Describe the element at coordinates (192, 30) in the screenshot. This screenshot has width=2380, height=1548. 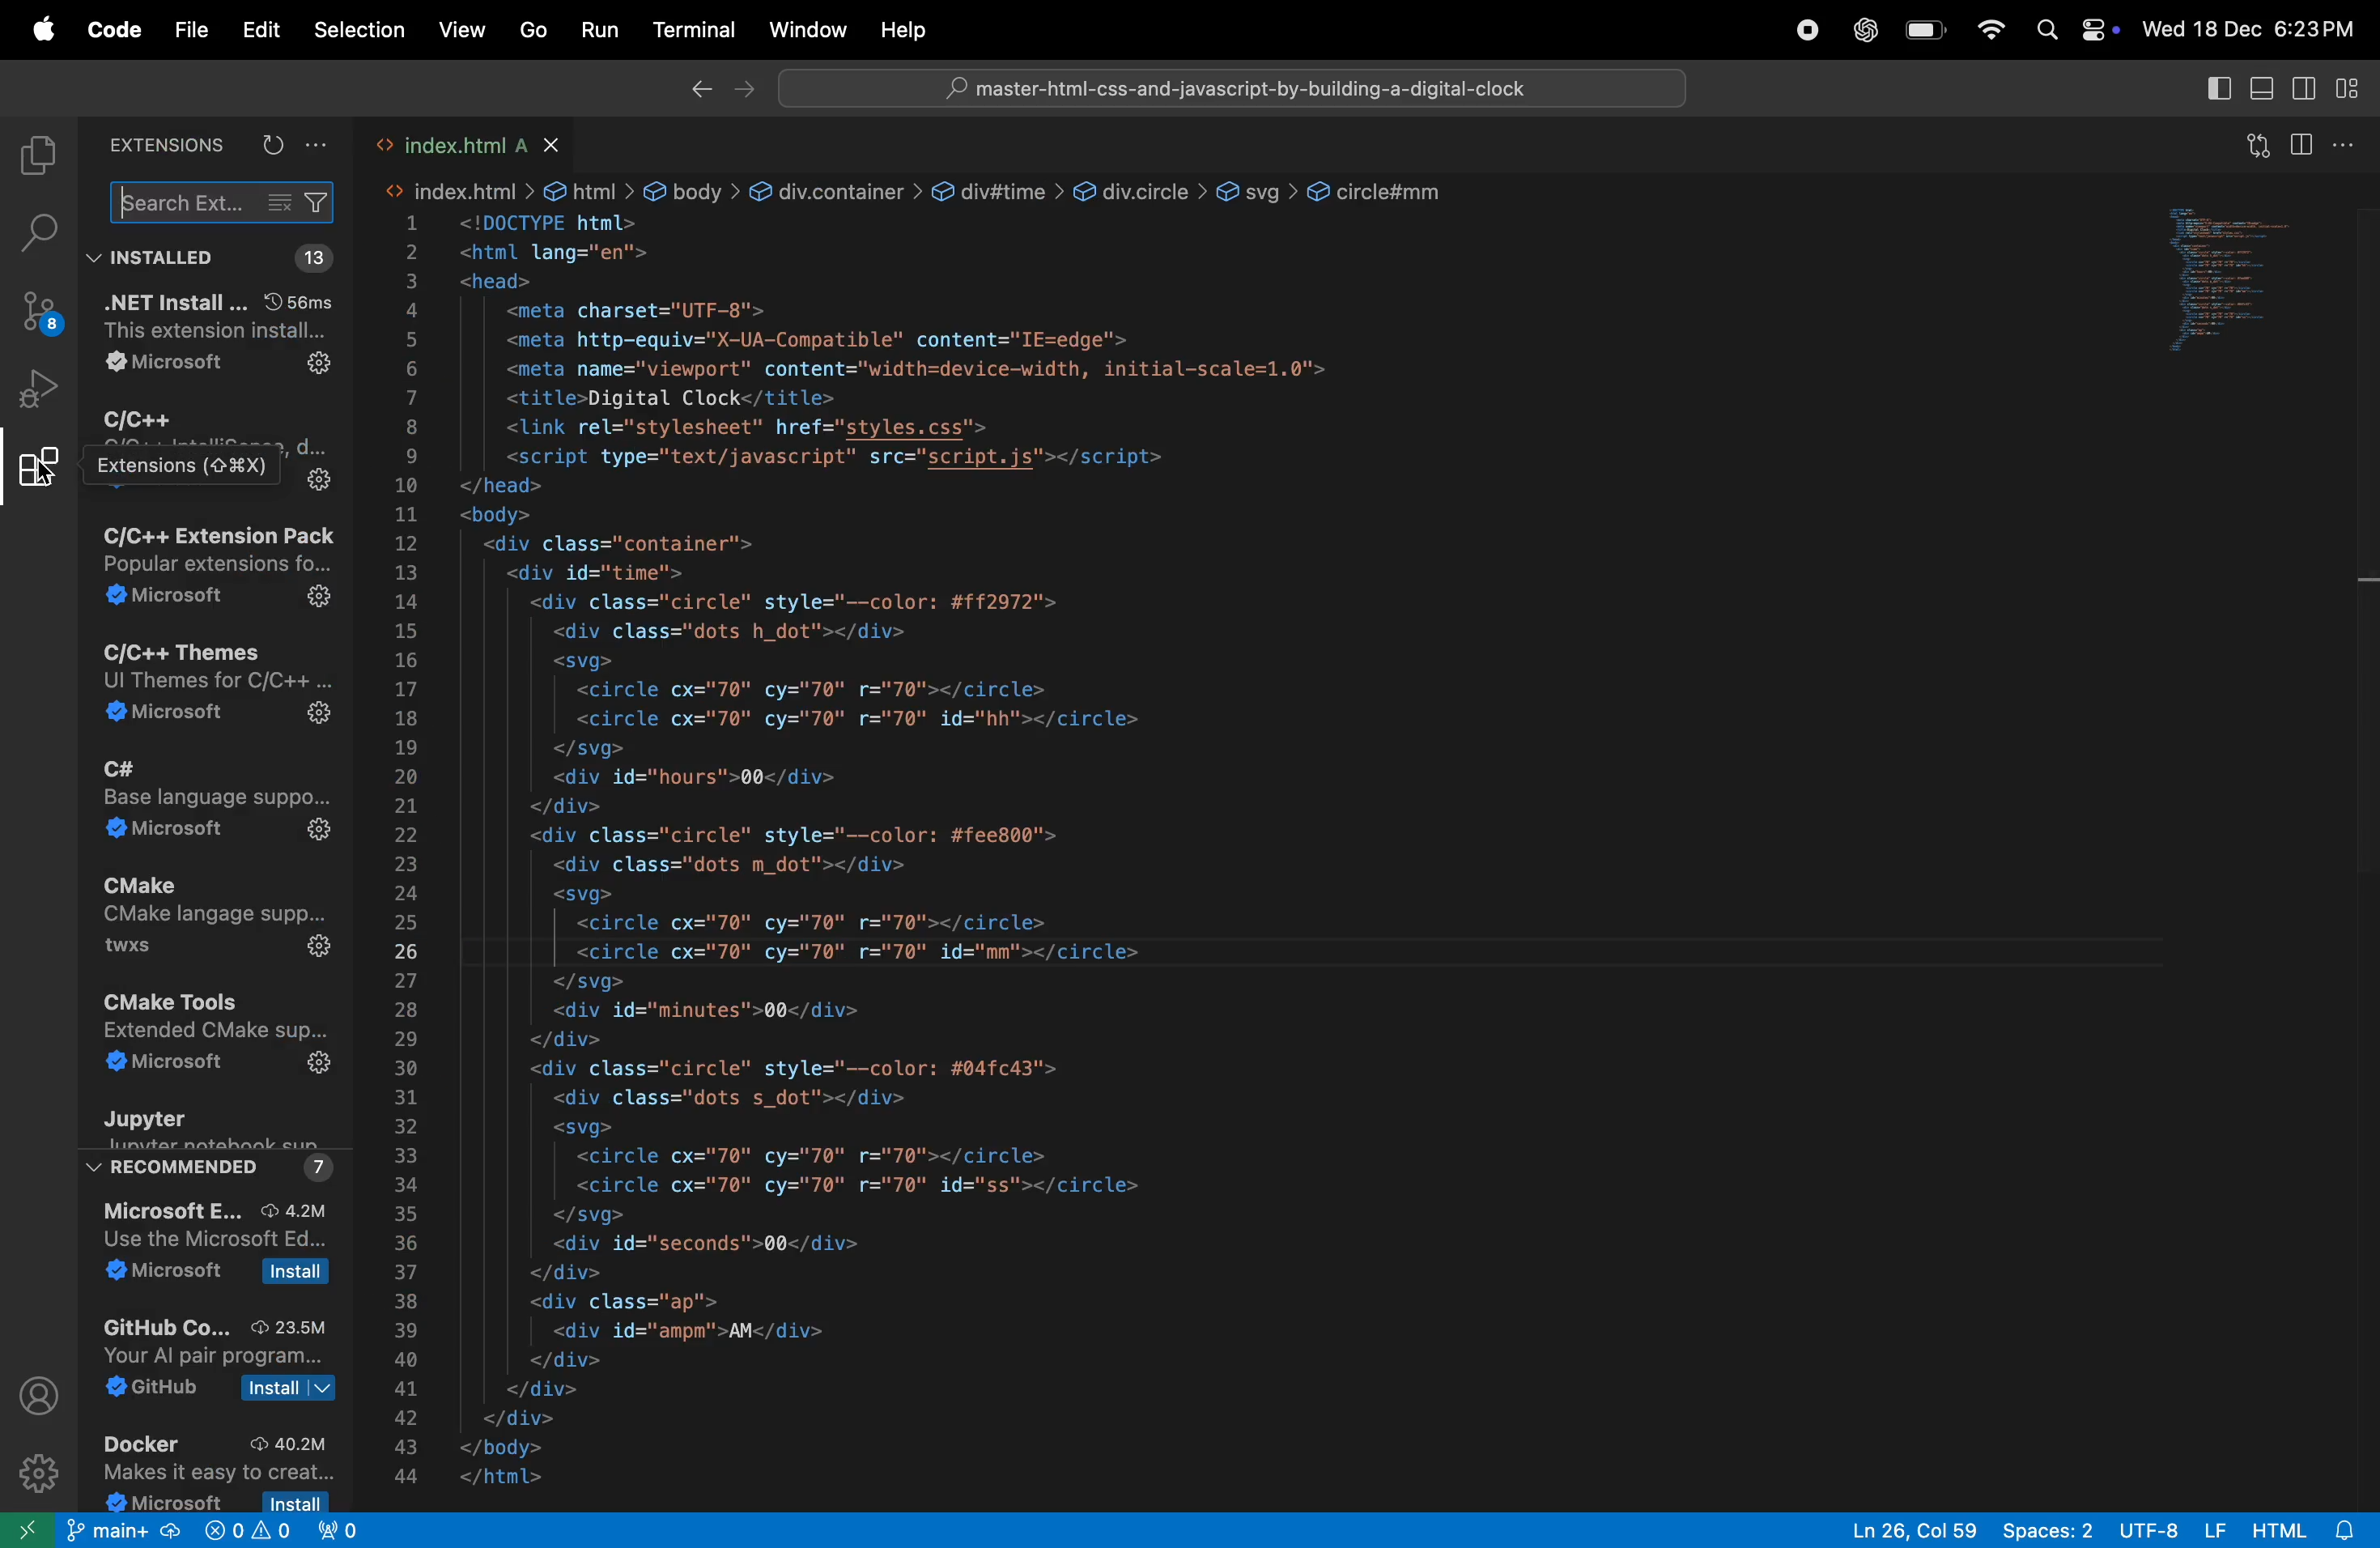
I see `file` at that location.